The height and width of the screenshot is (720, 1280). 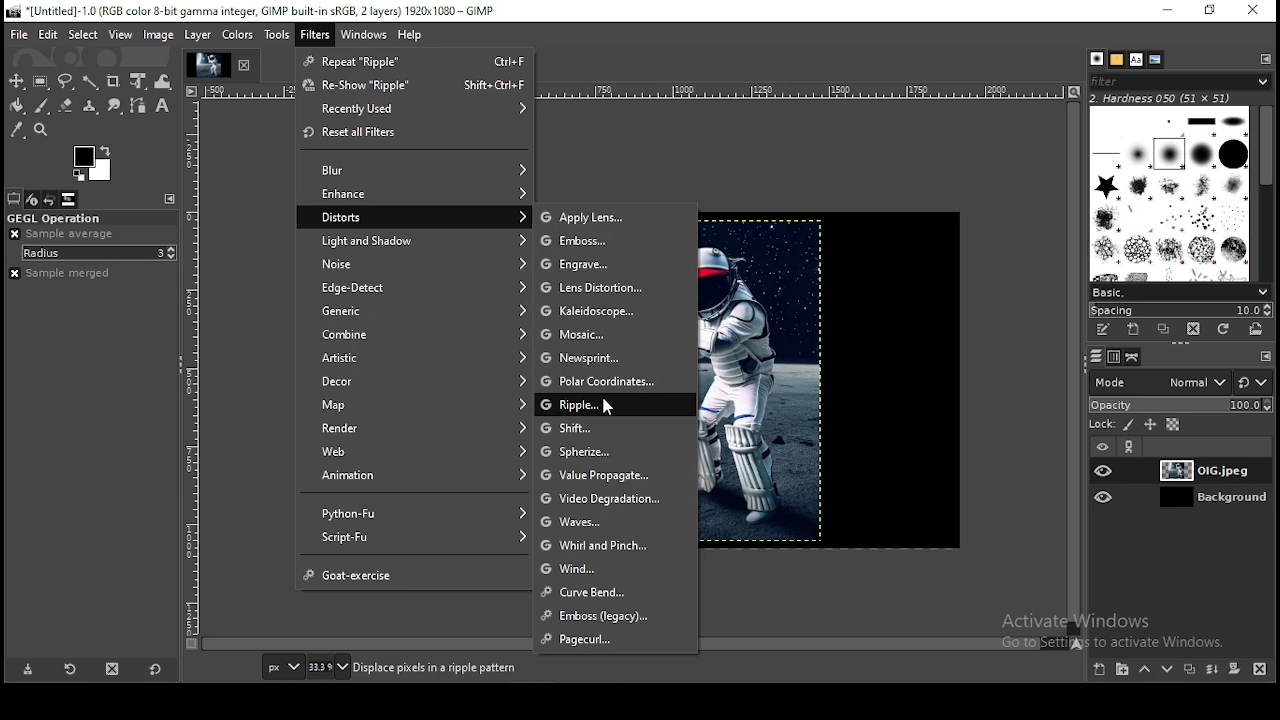 What do you see at coordinates (1215, 11) in the screenshot?
I see `restore` at bounding box center [1215, 11].